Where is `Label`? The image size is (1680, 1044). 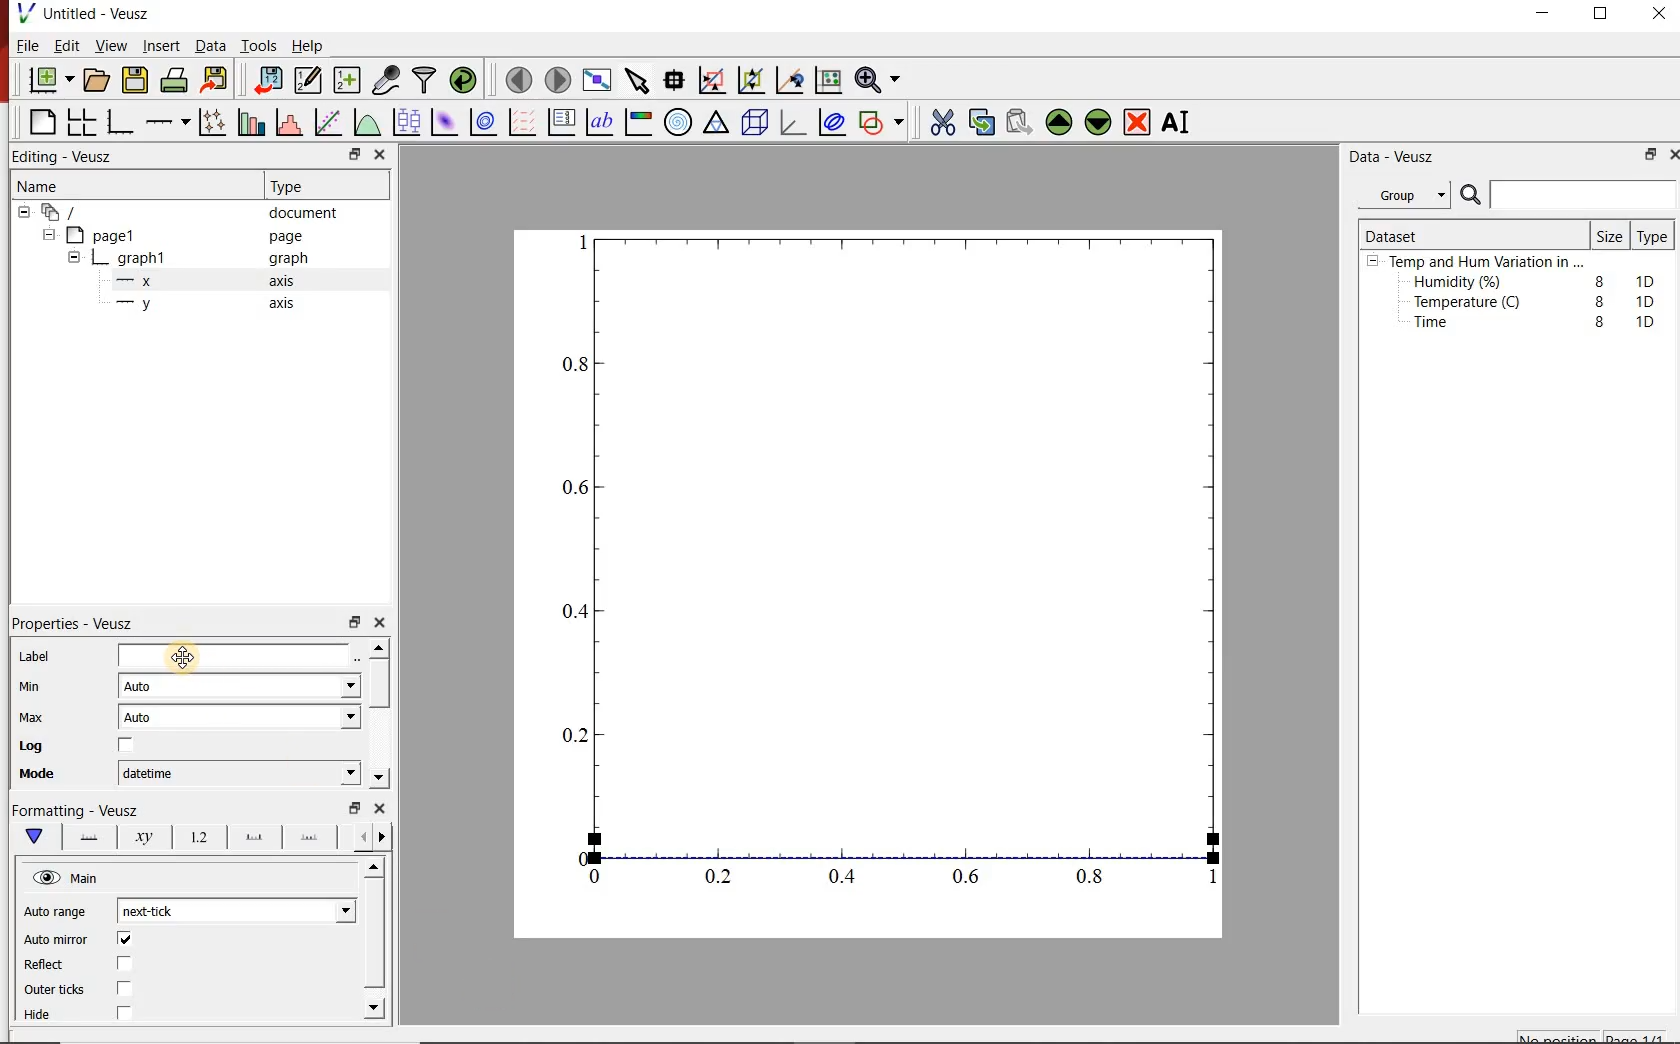 Label is located at coordinates (178, 654).